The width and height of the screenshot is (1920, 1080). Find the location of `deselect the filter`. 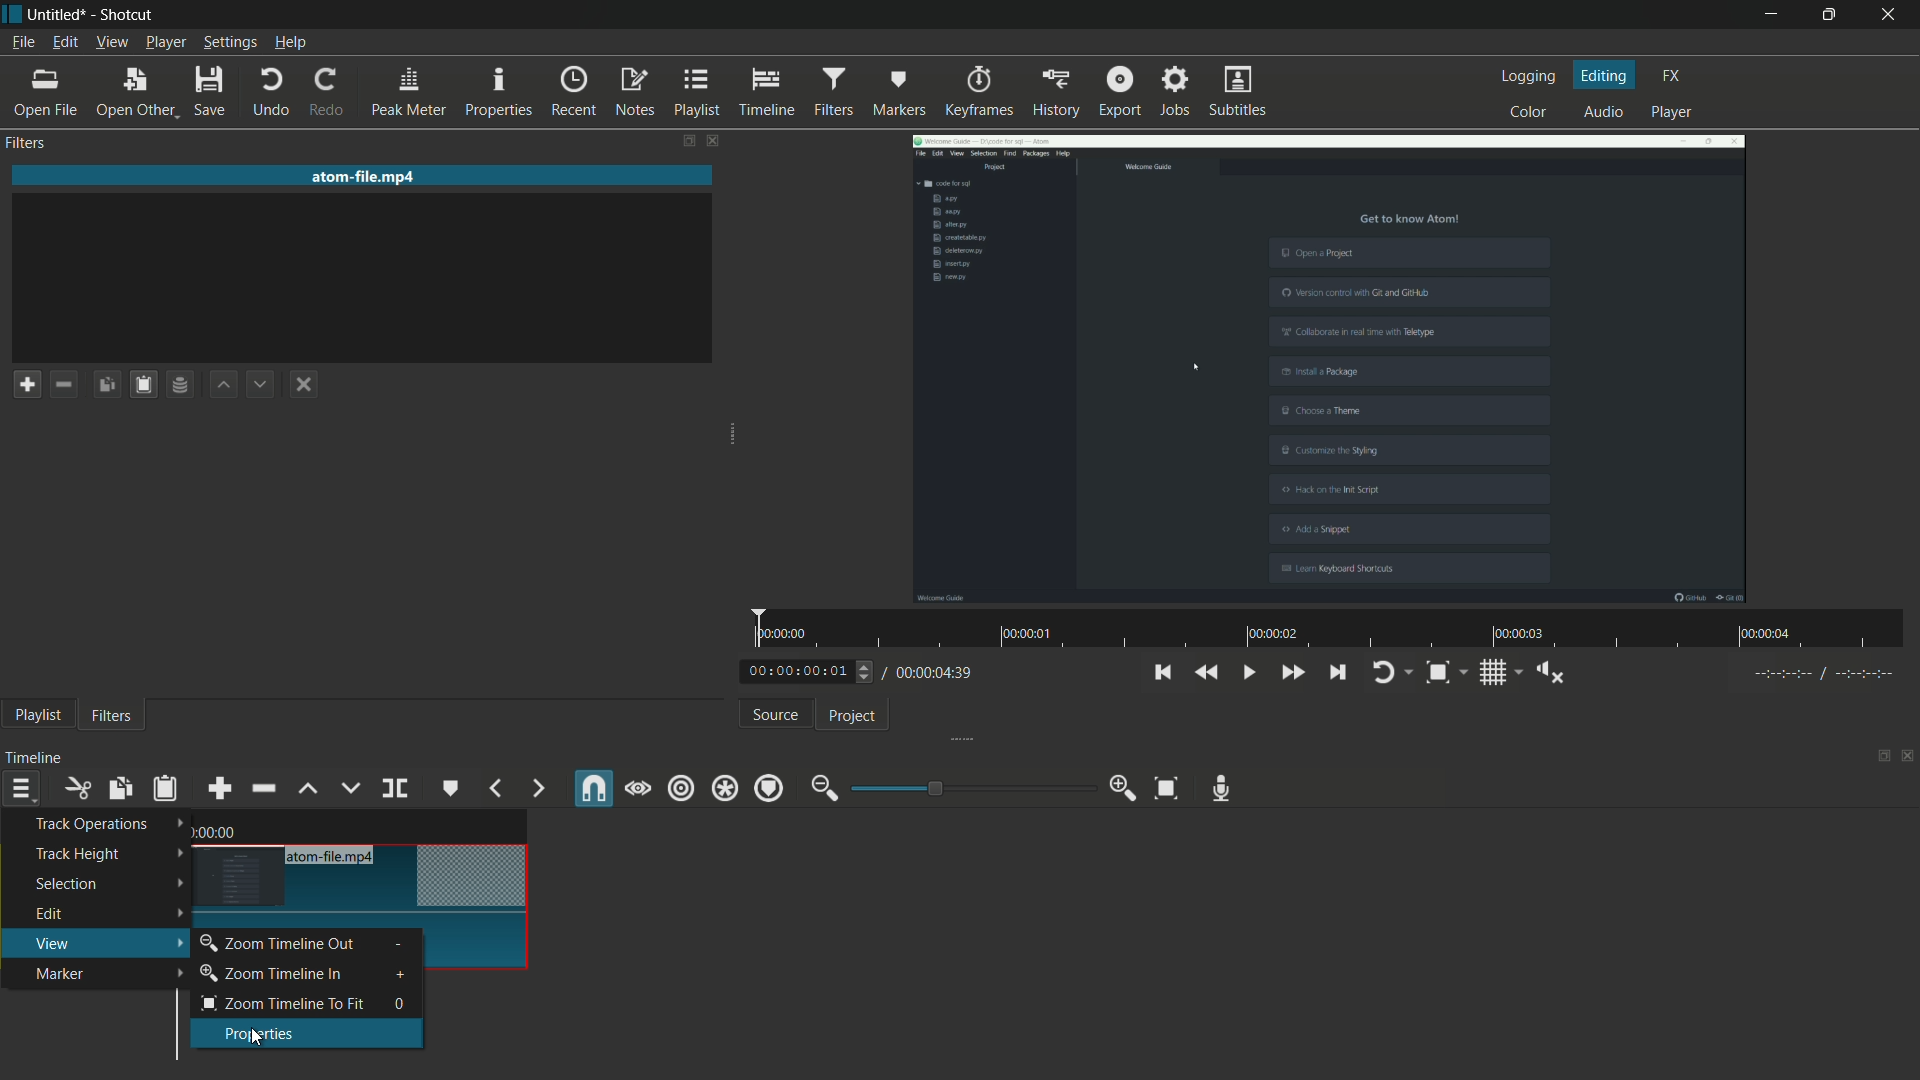

deselect the filter is located at coordinates (305, 385).